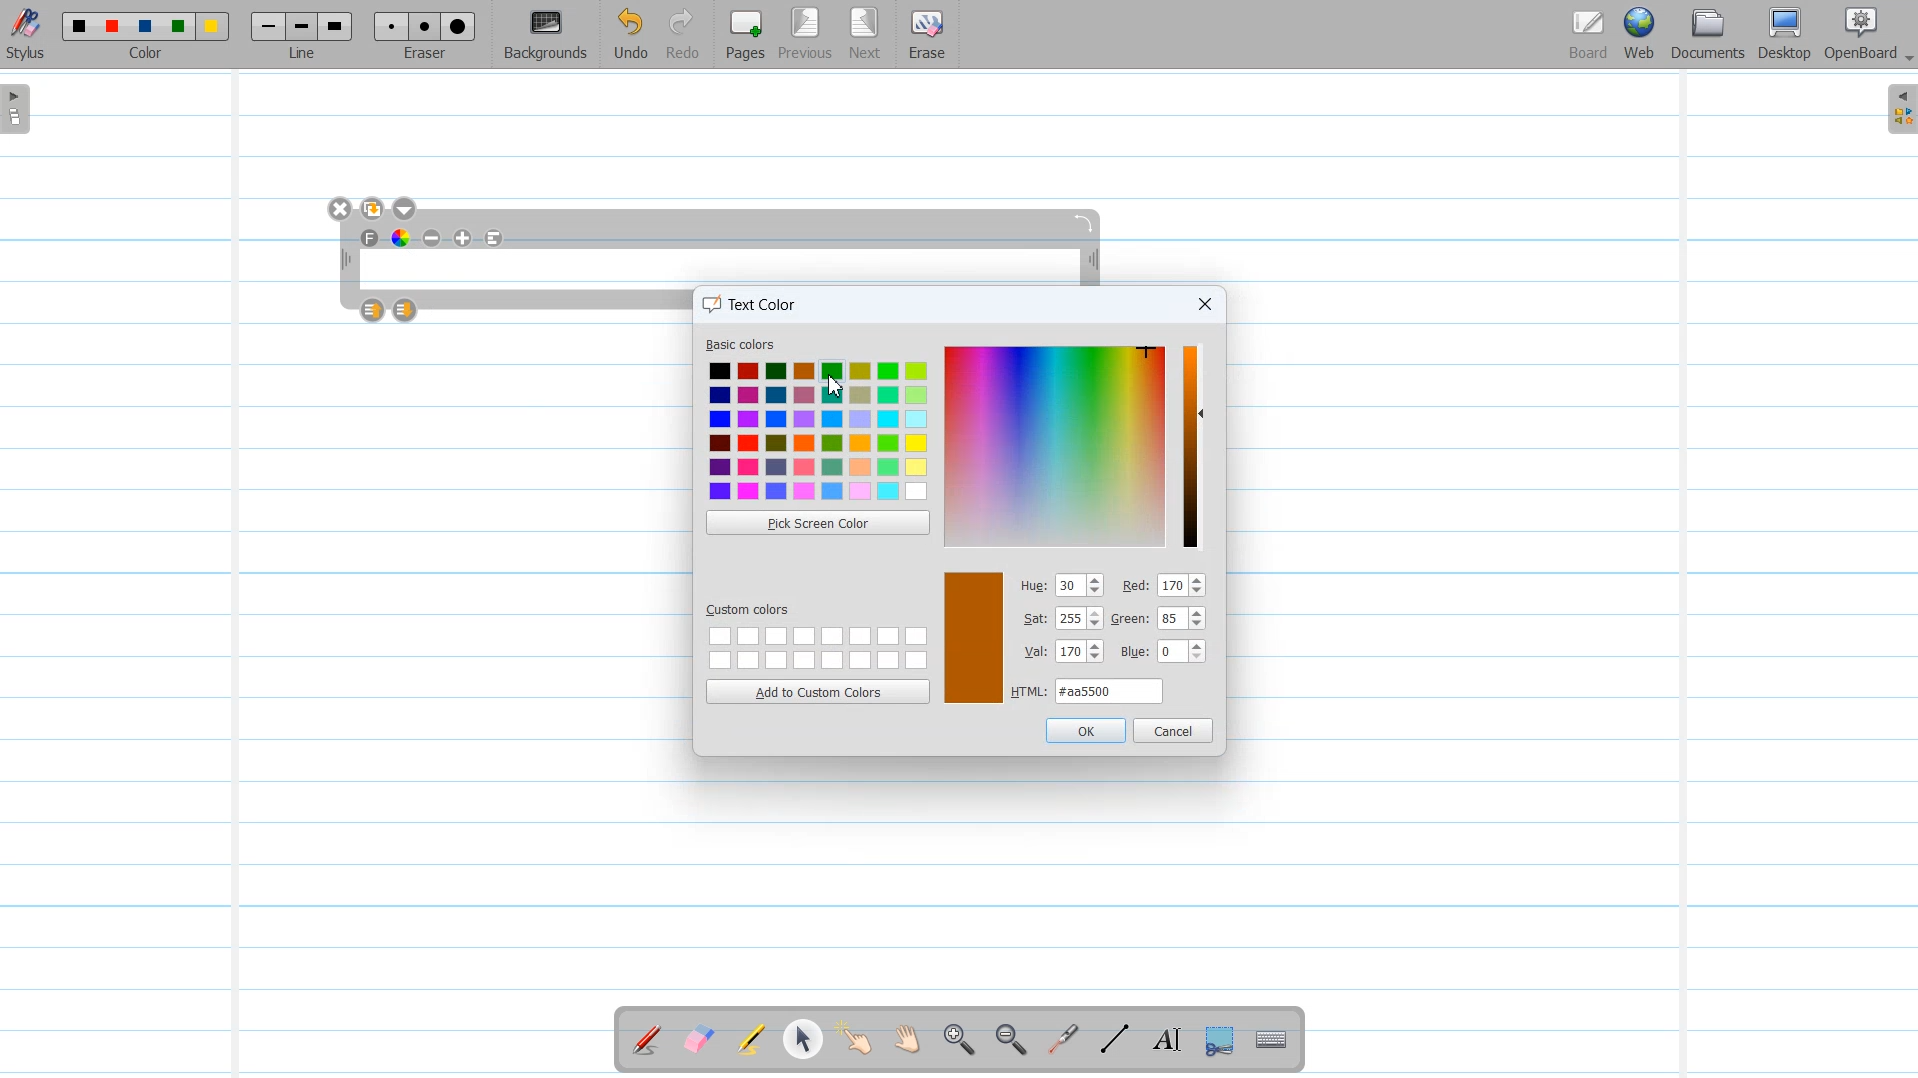  Describe the element at coordinates (401, 237) in the screenshot. I see `Text Color` at that location.